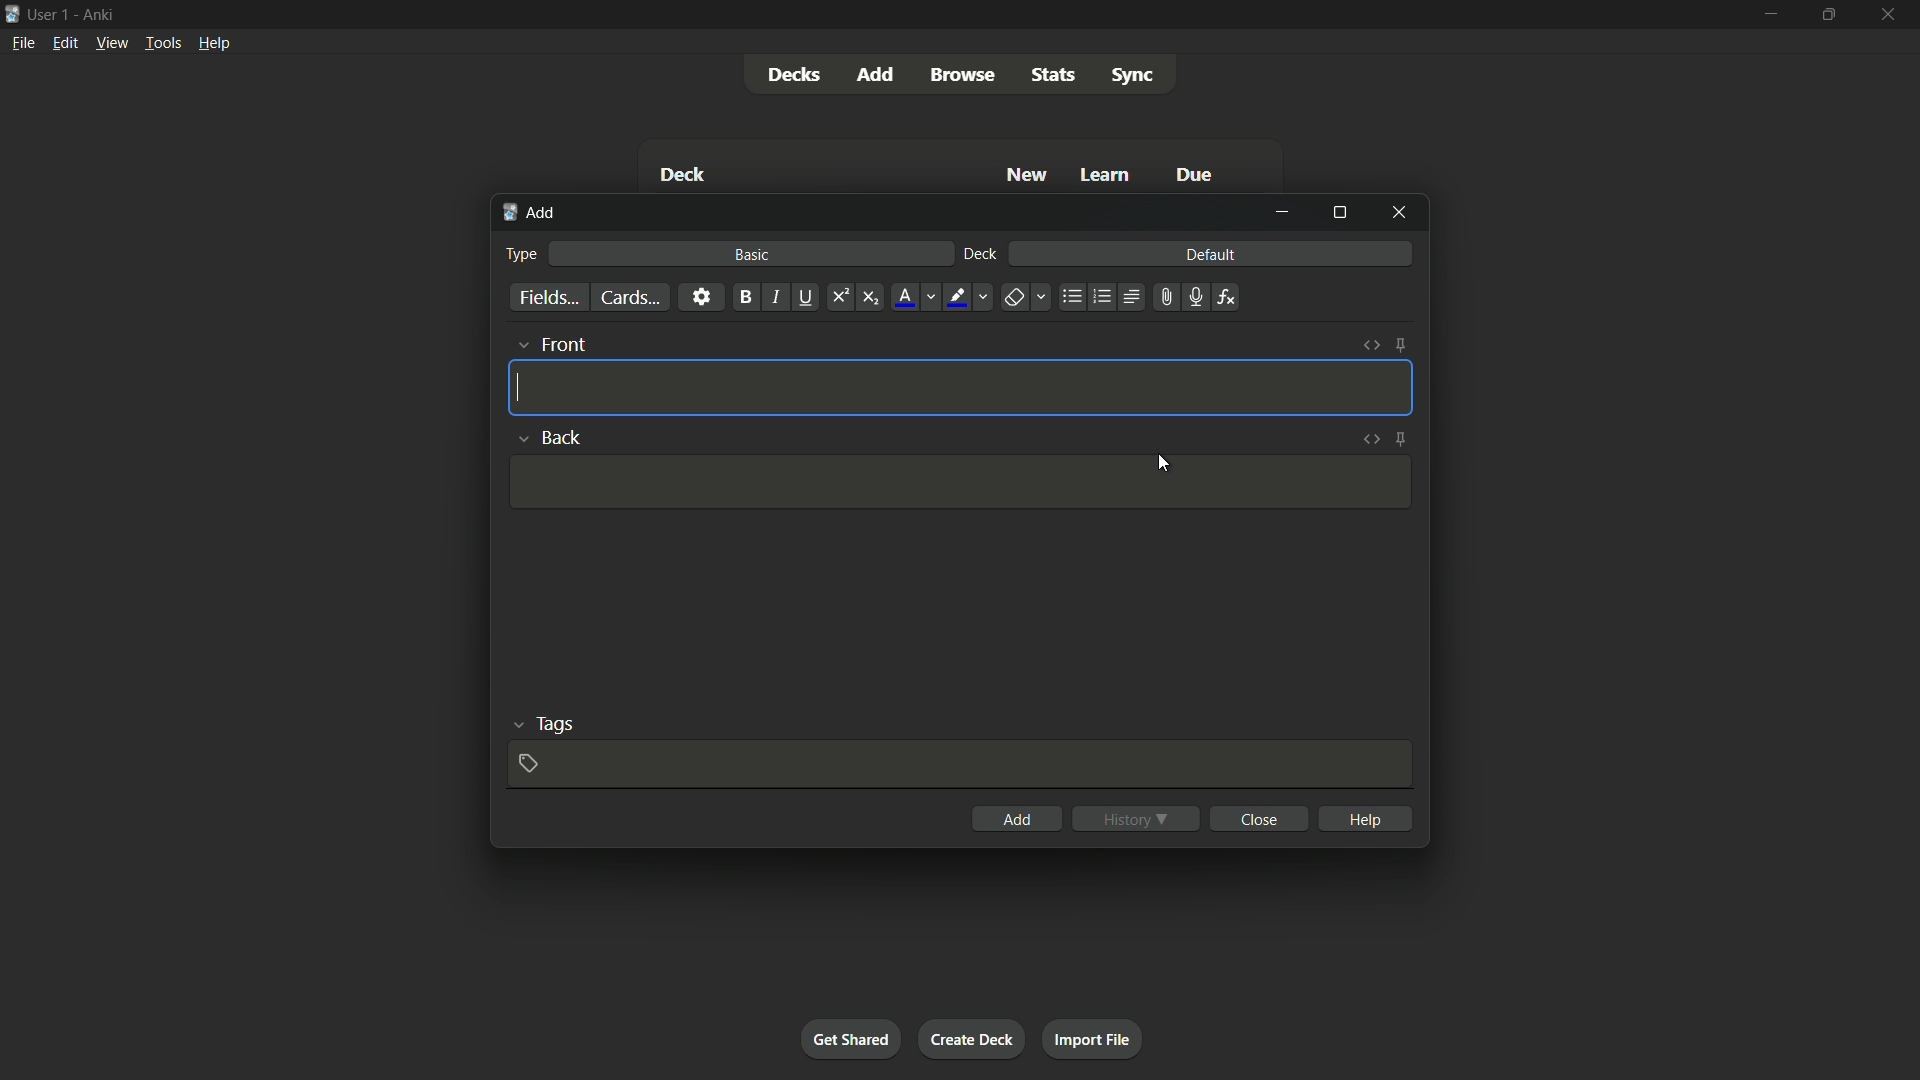  I want to click on cursor, so click(524, 386).